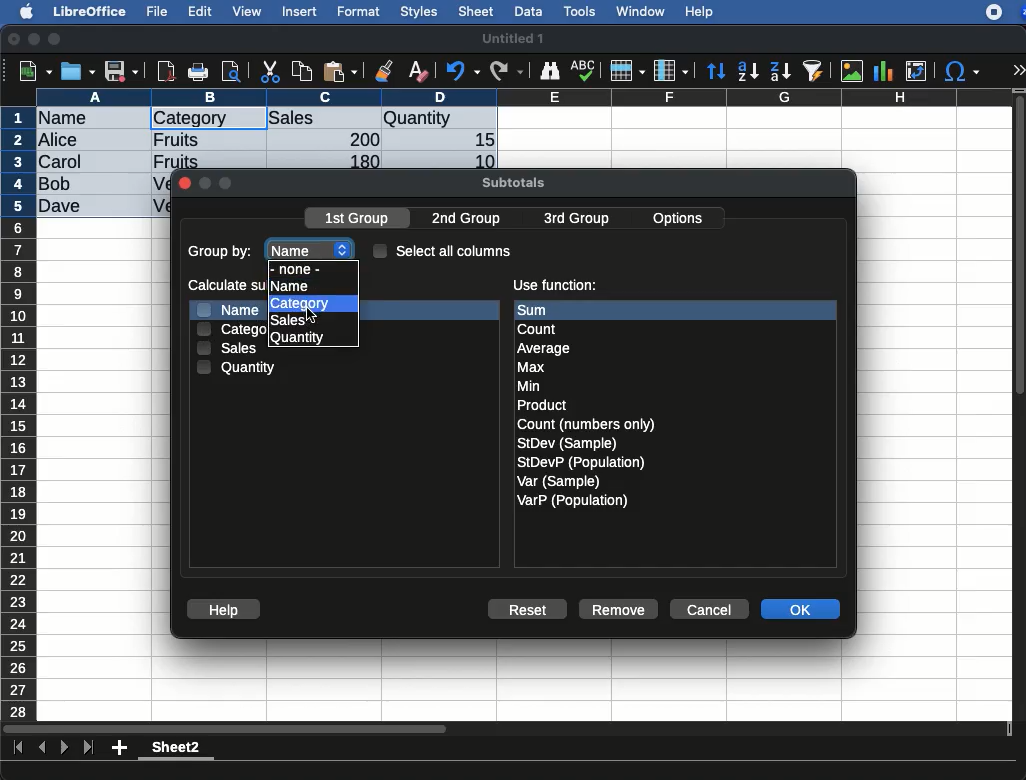 Image resolution: width=1026 pixels, height=780 pixels. Describe the element at coordinates (582, 462) in the screenshot. I see `SitDevP (Population)` at that location.